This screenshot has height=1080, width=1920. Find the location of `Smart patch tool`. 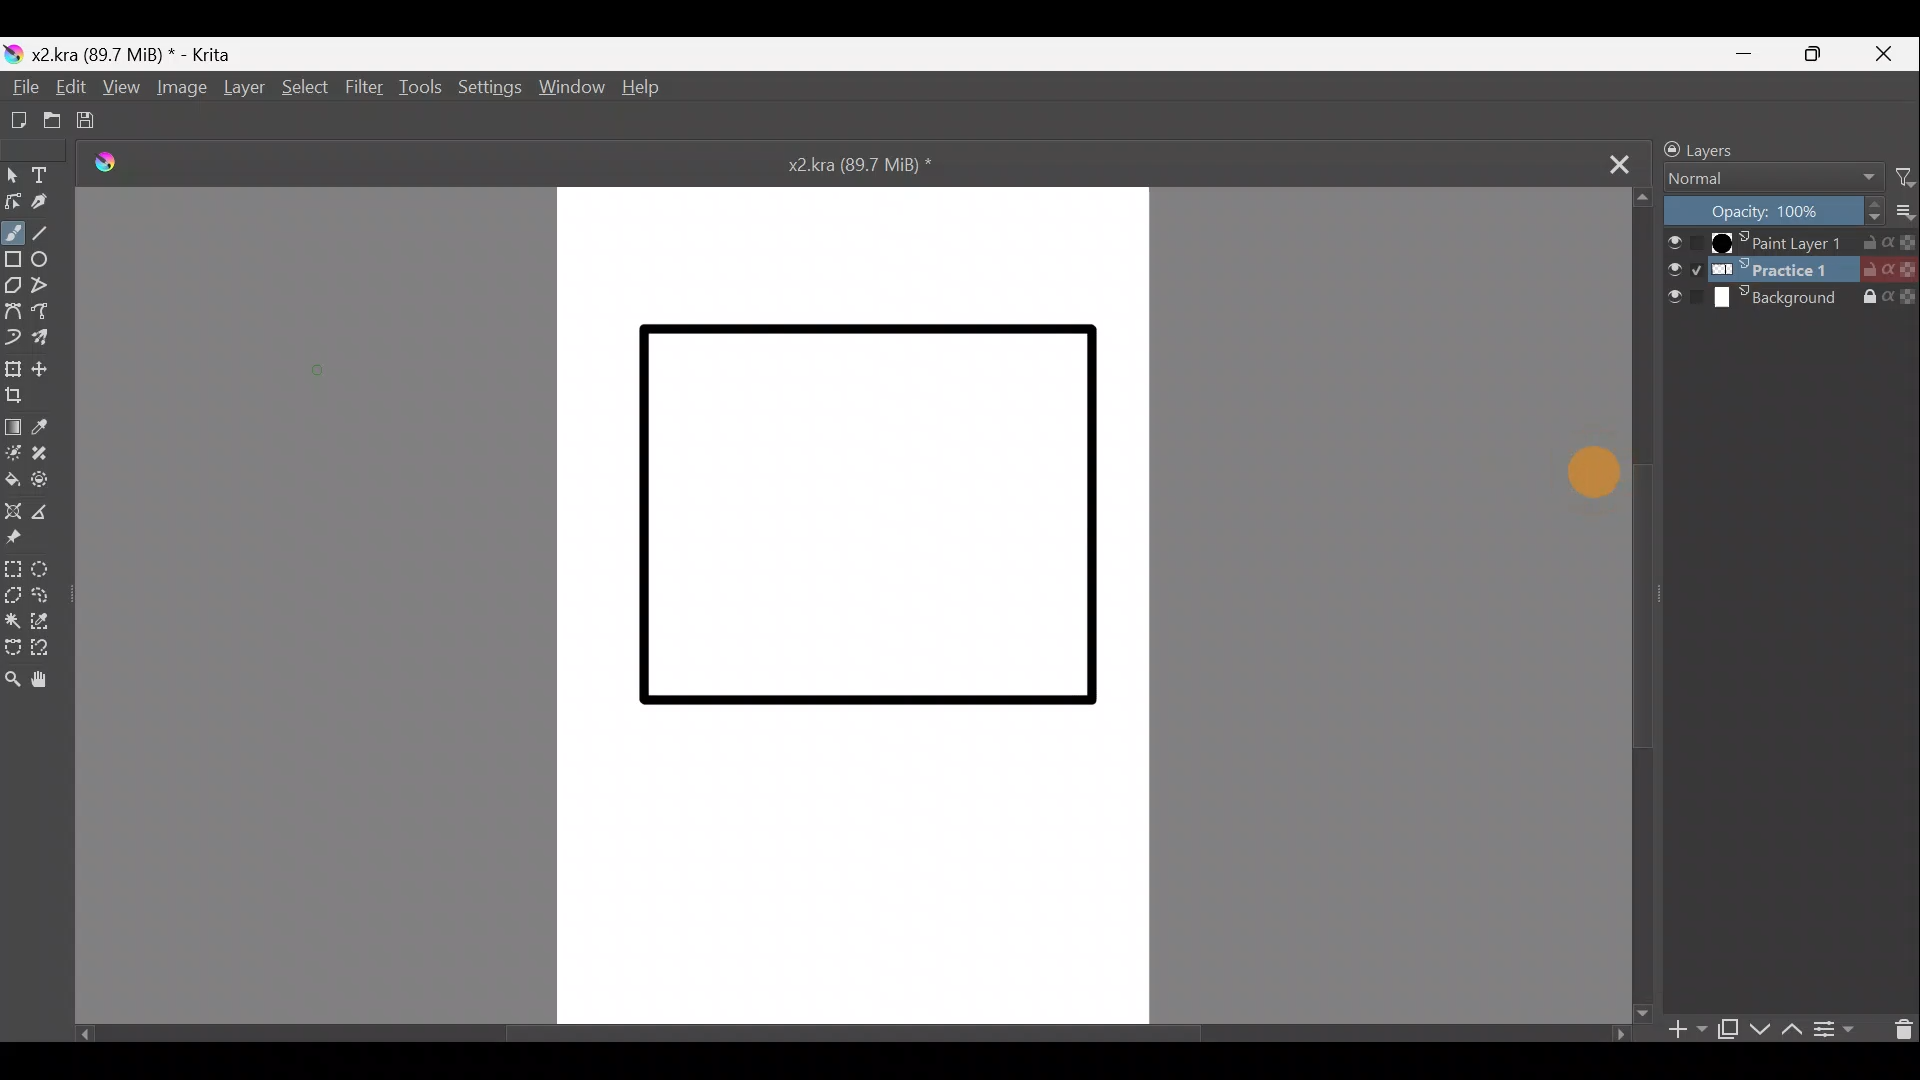

Smart patch tool is located at coordinates (46, 454).